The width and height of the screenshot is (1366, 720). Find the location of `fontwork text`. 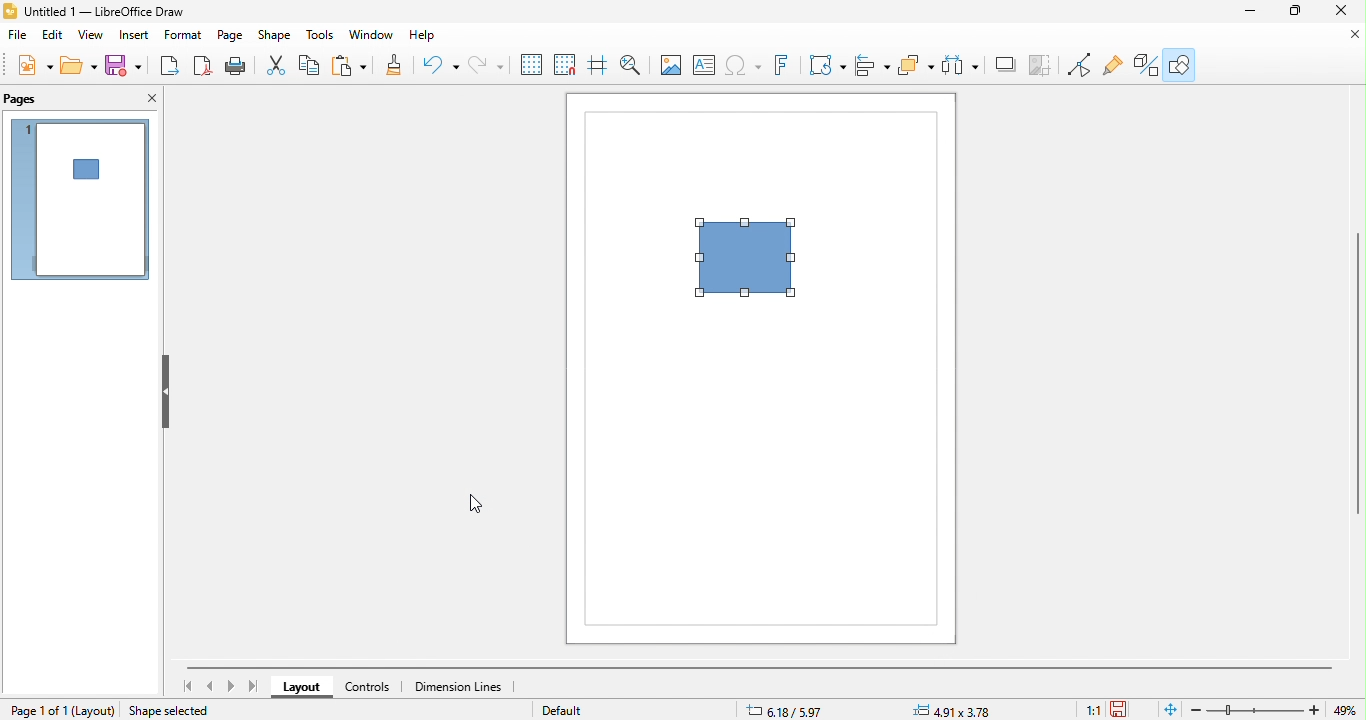

fontwork text is located at coordinates (785, 65).